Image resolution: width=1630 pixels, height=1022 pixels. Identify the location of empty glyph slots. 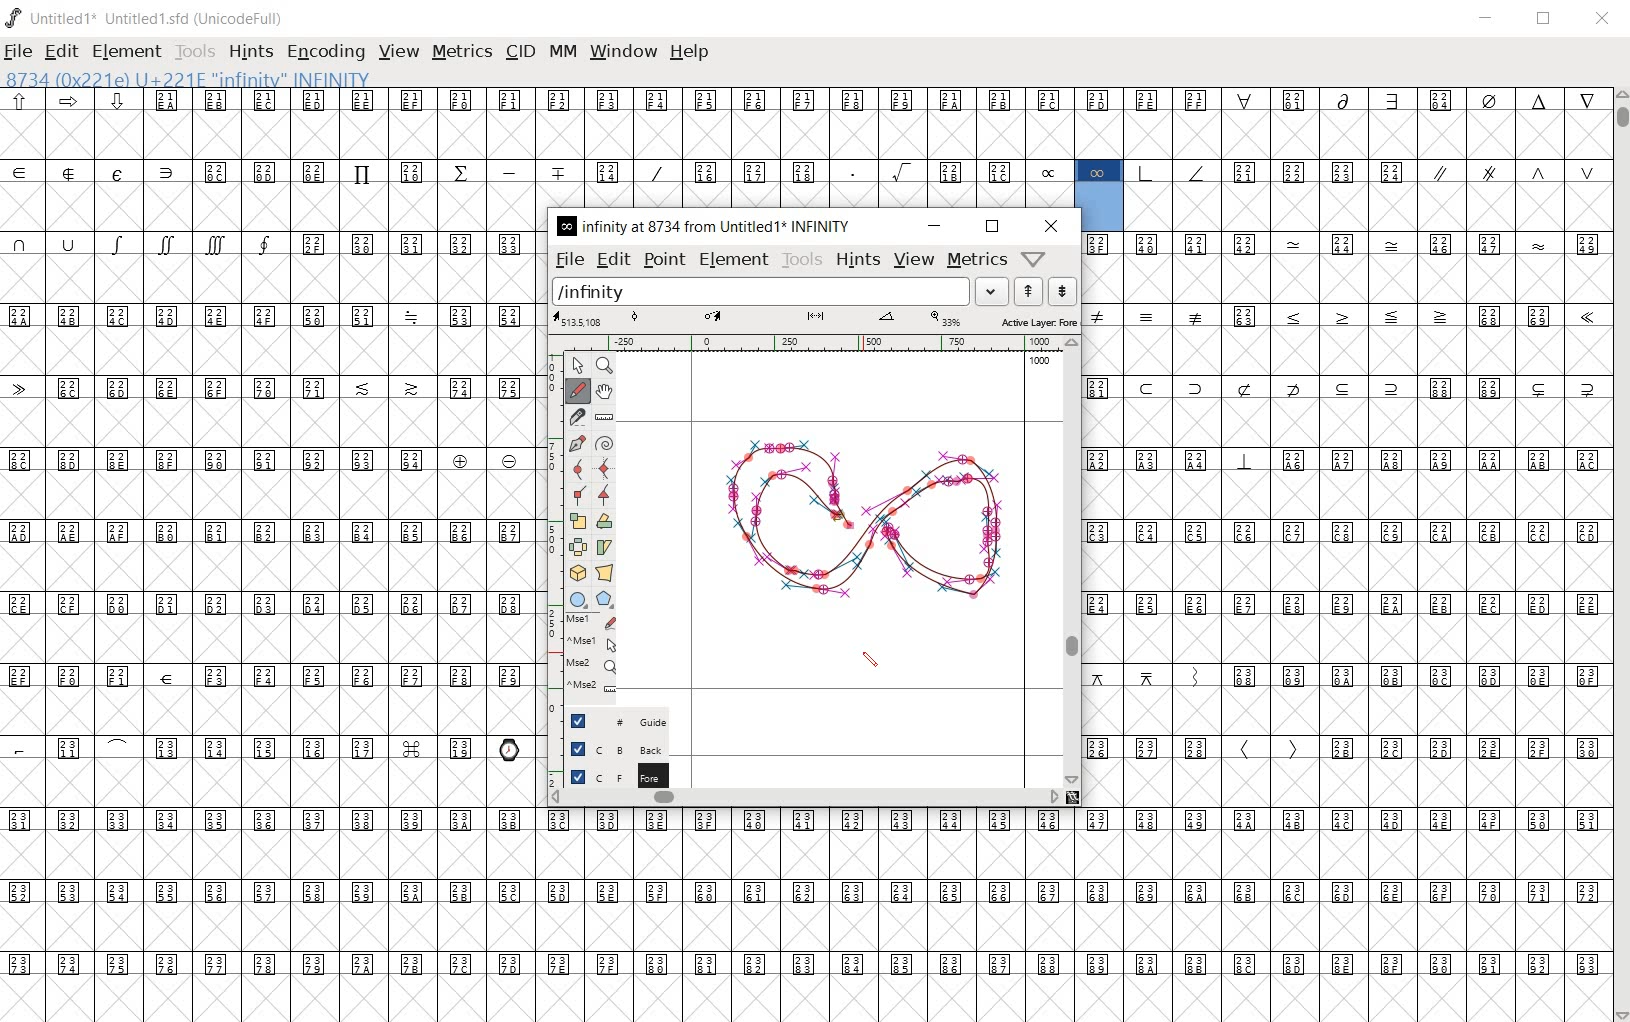
(1367, 207).